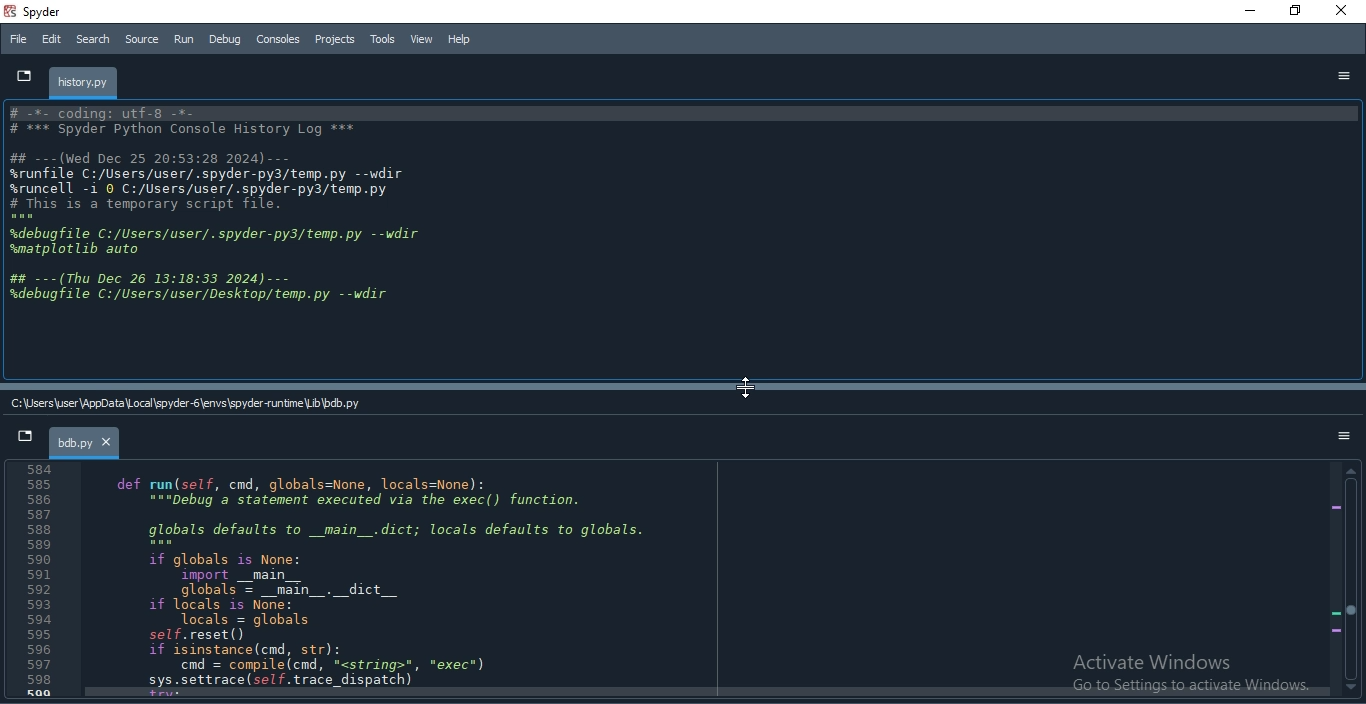 This screenshot has height=704, width=1366. What do you see at coordinates (183, 39) in the screenshot?
I see `Run` at bounding box center [183, 39].